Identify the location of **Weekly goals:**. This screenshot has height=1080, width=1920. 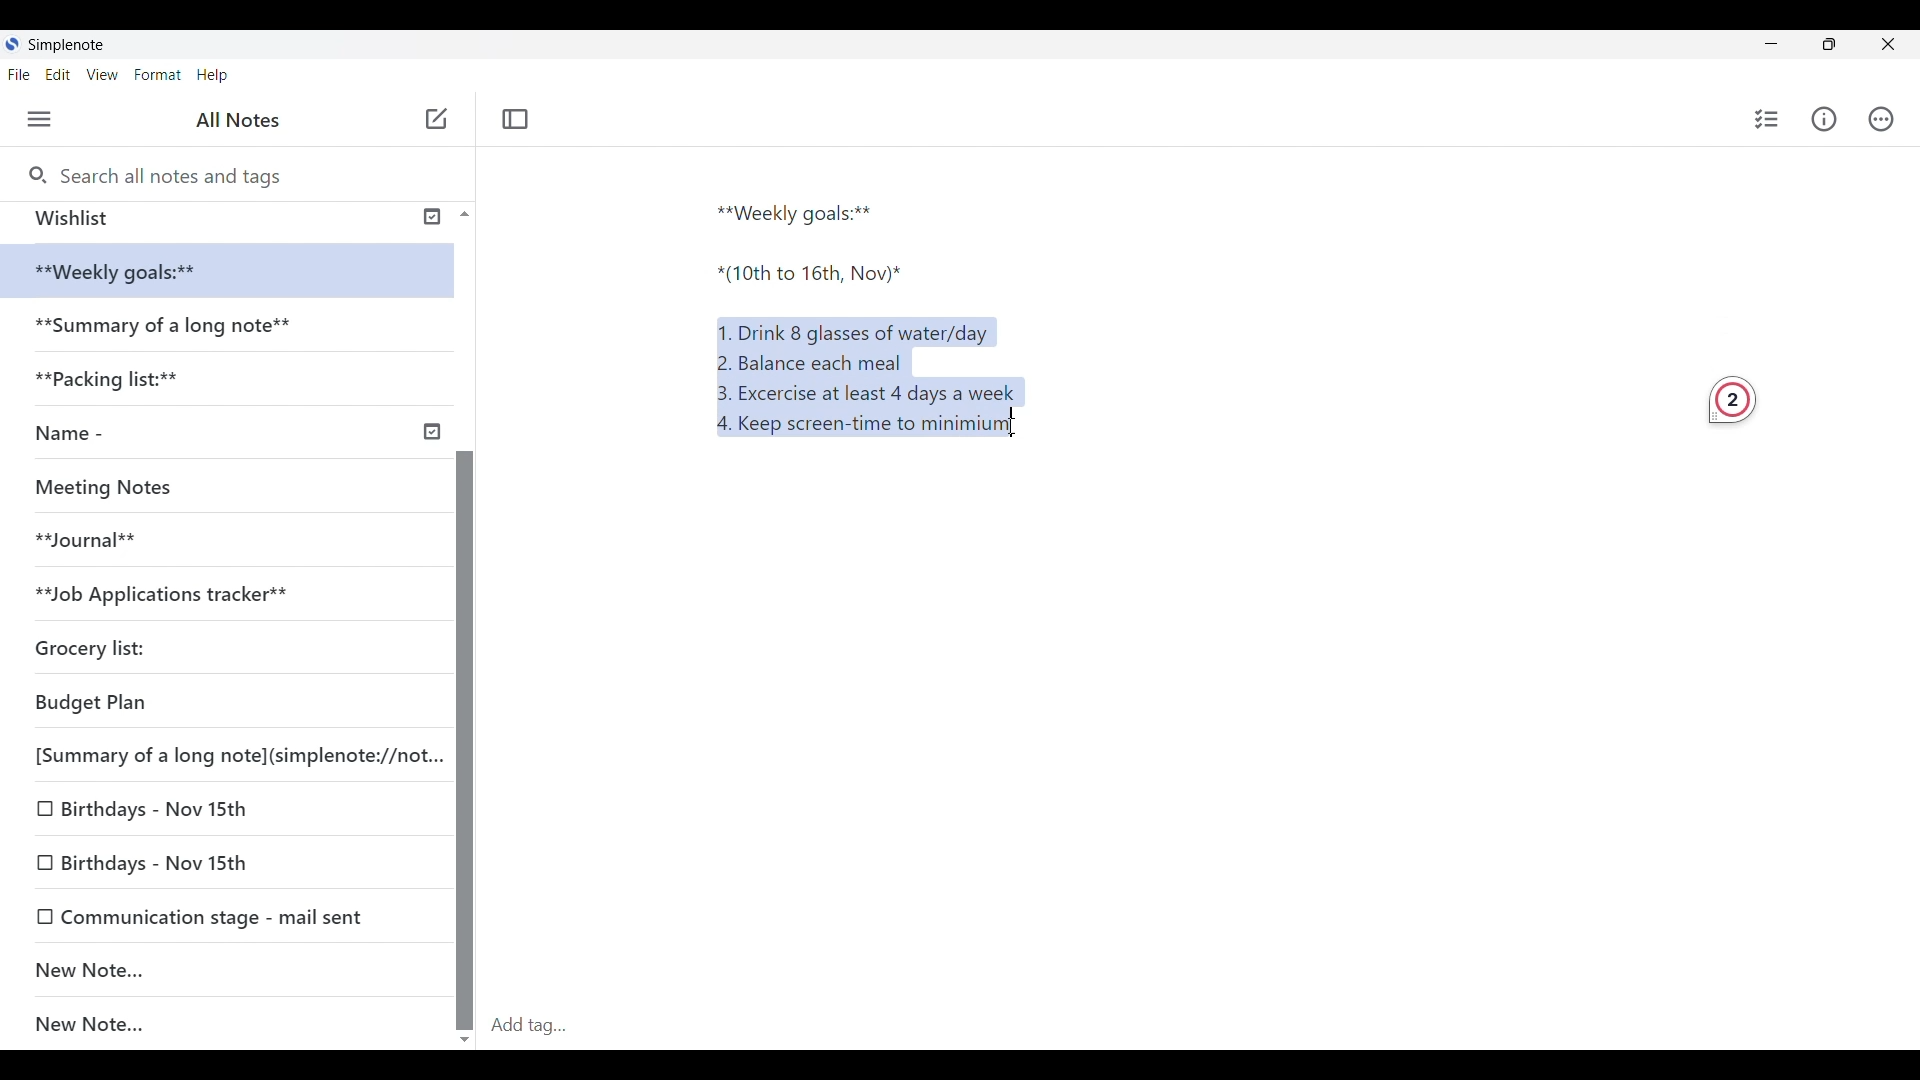
(130, 272).